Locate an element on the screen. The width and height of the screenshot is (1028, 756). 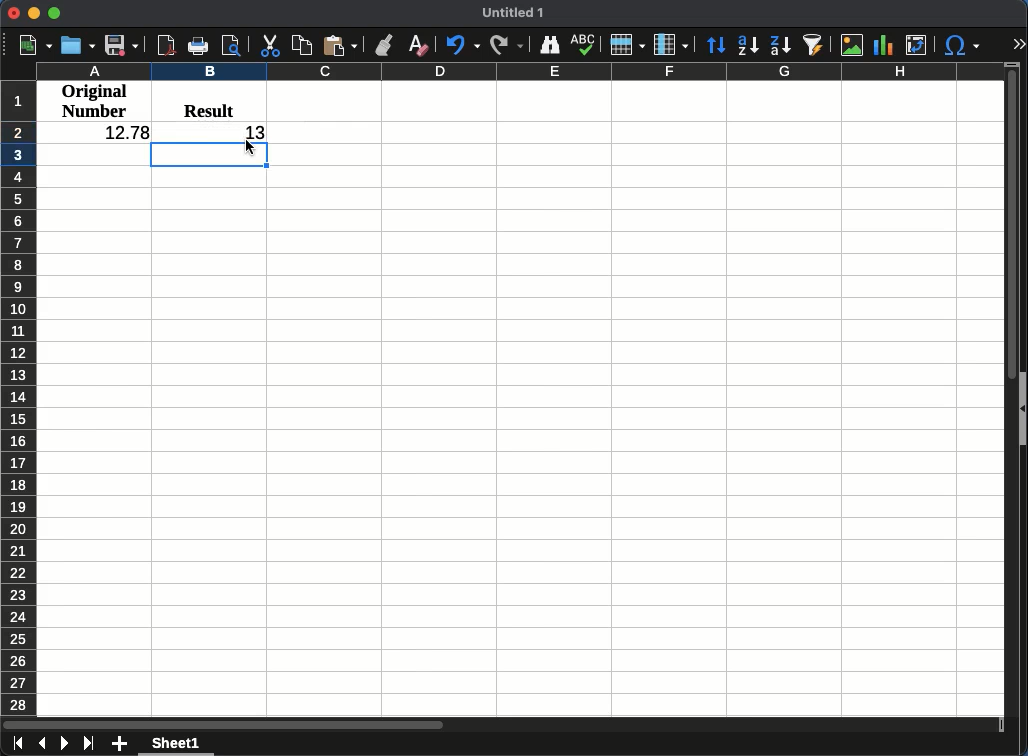
special character is located at coordinates (960, 47).